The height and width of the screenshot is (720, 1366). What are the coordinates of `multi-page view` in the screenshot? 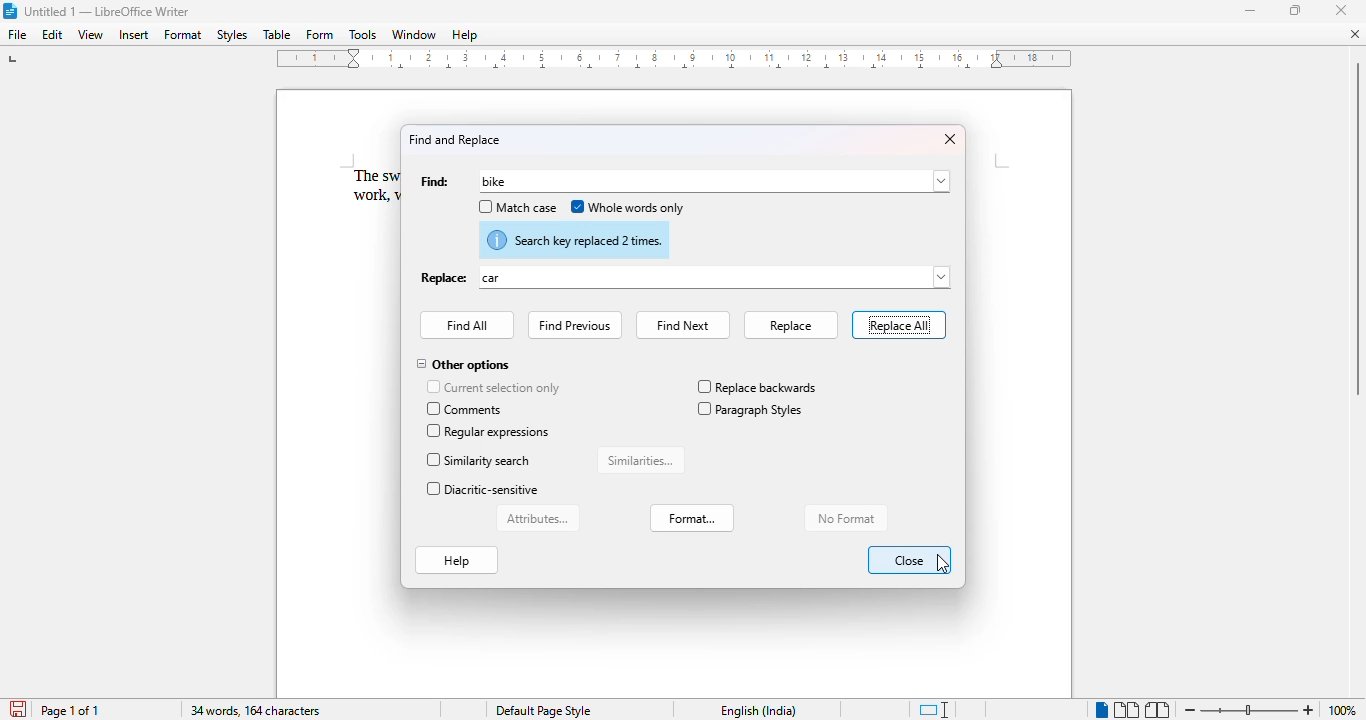 It's located at (1127, 710).